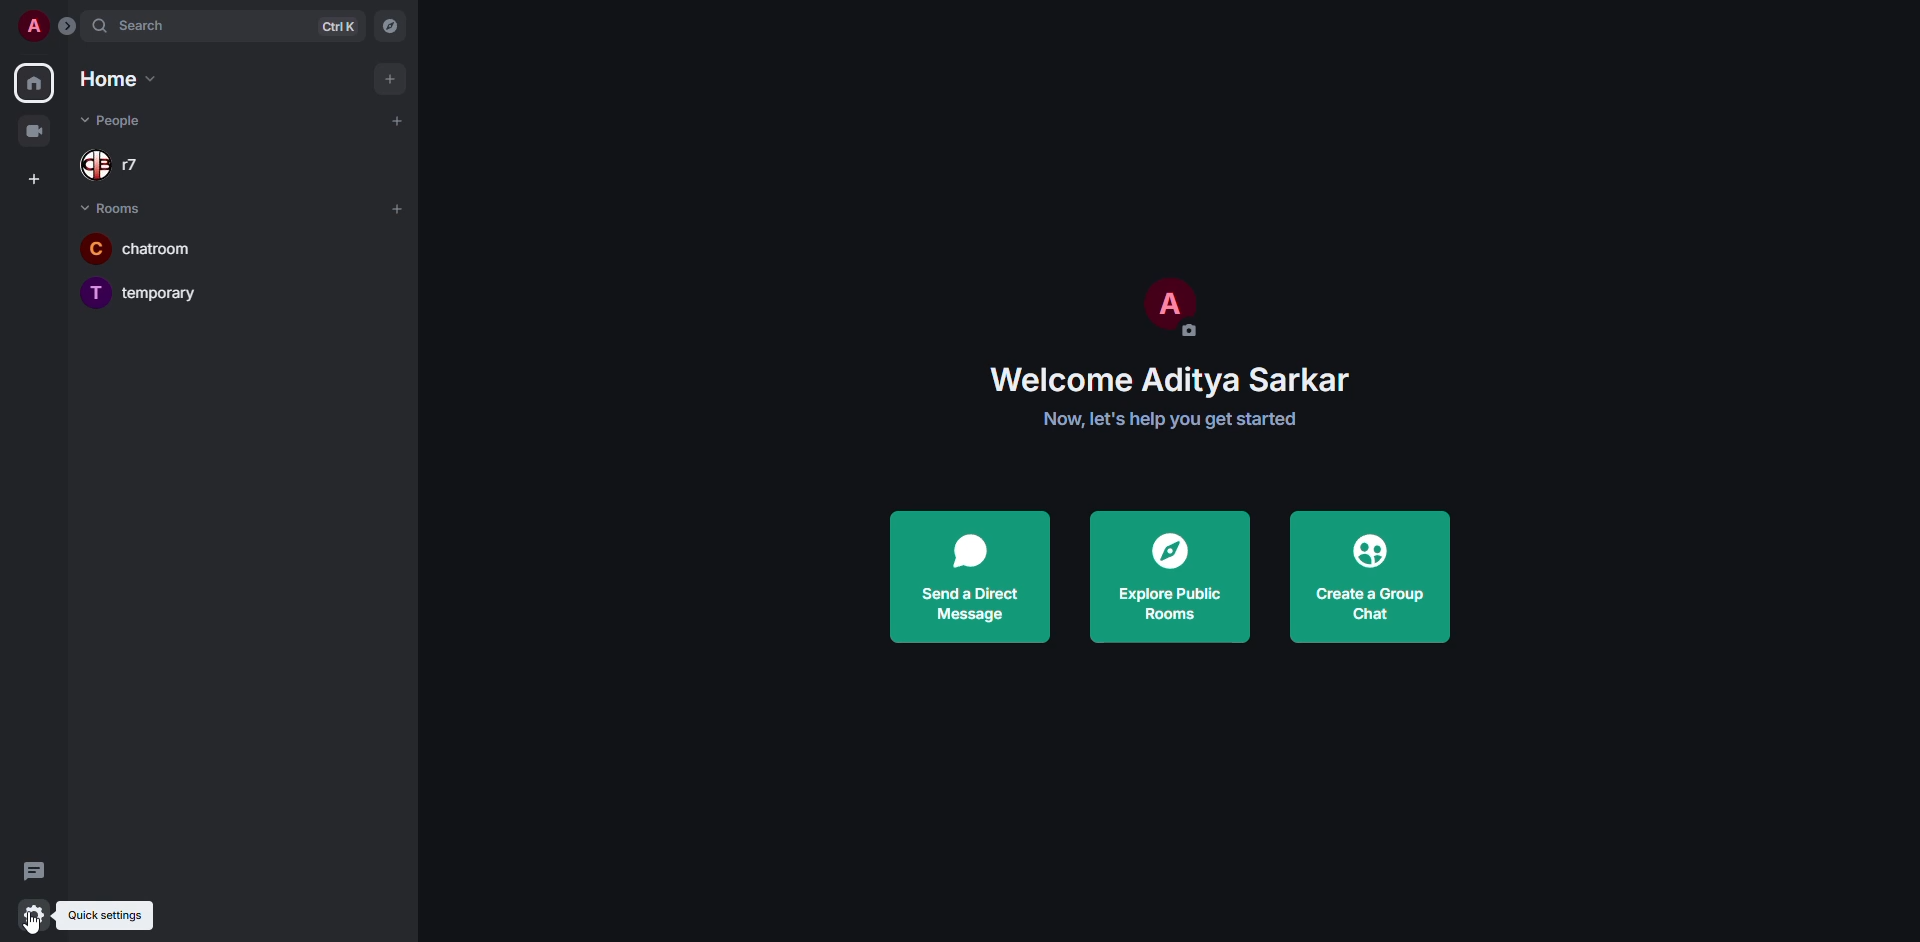 The width and height of the screenshot is (1920, 942). What do you see at coordinates (36, 81) in the screenshot?
I see `home` at bounding box center [36, 81].